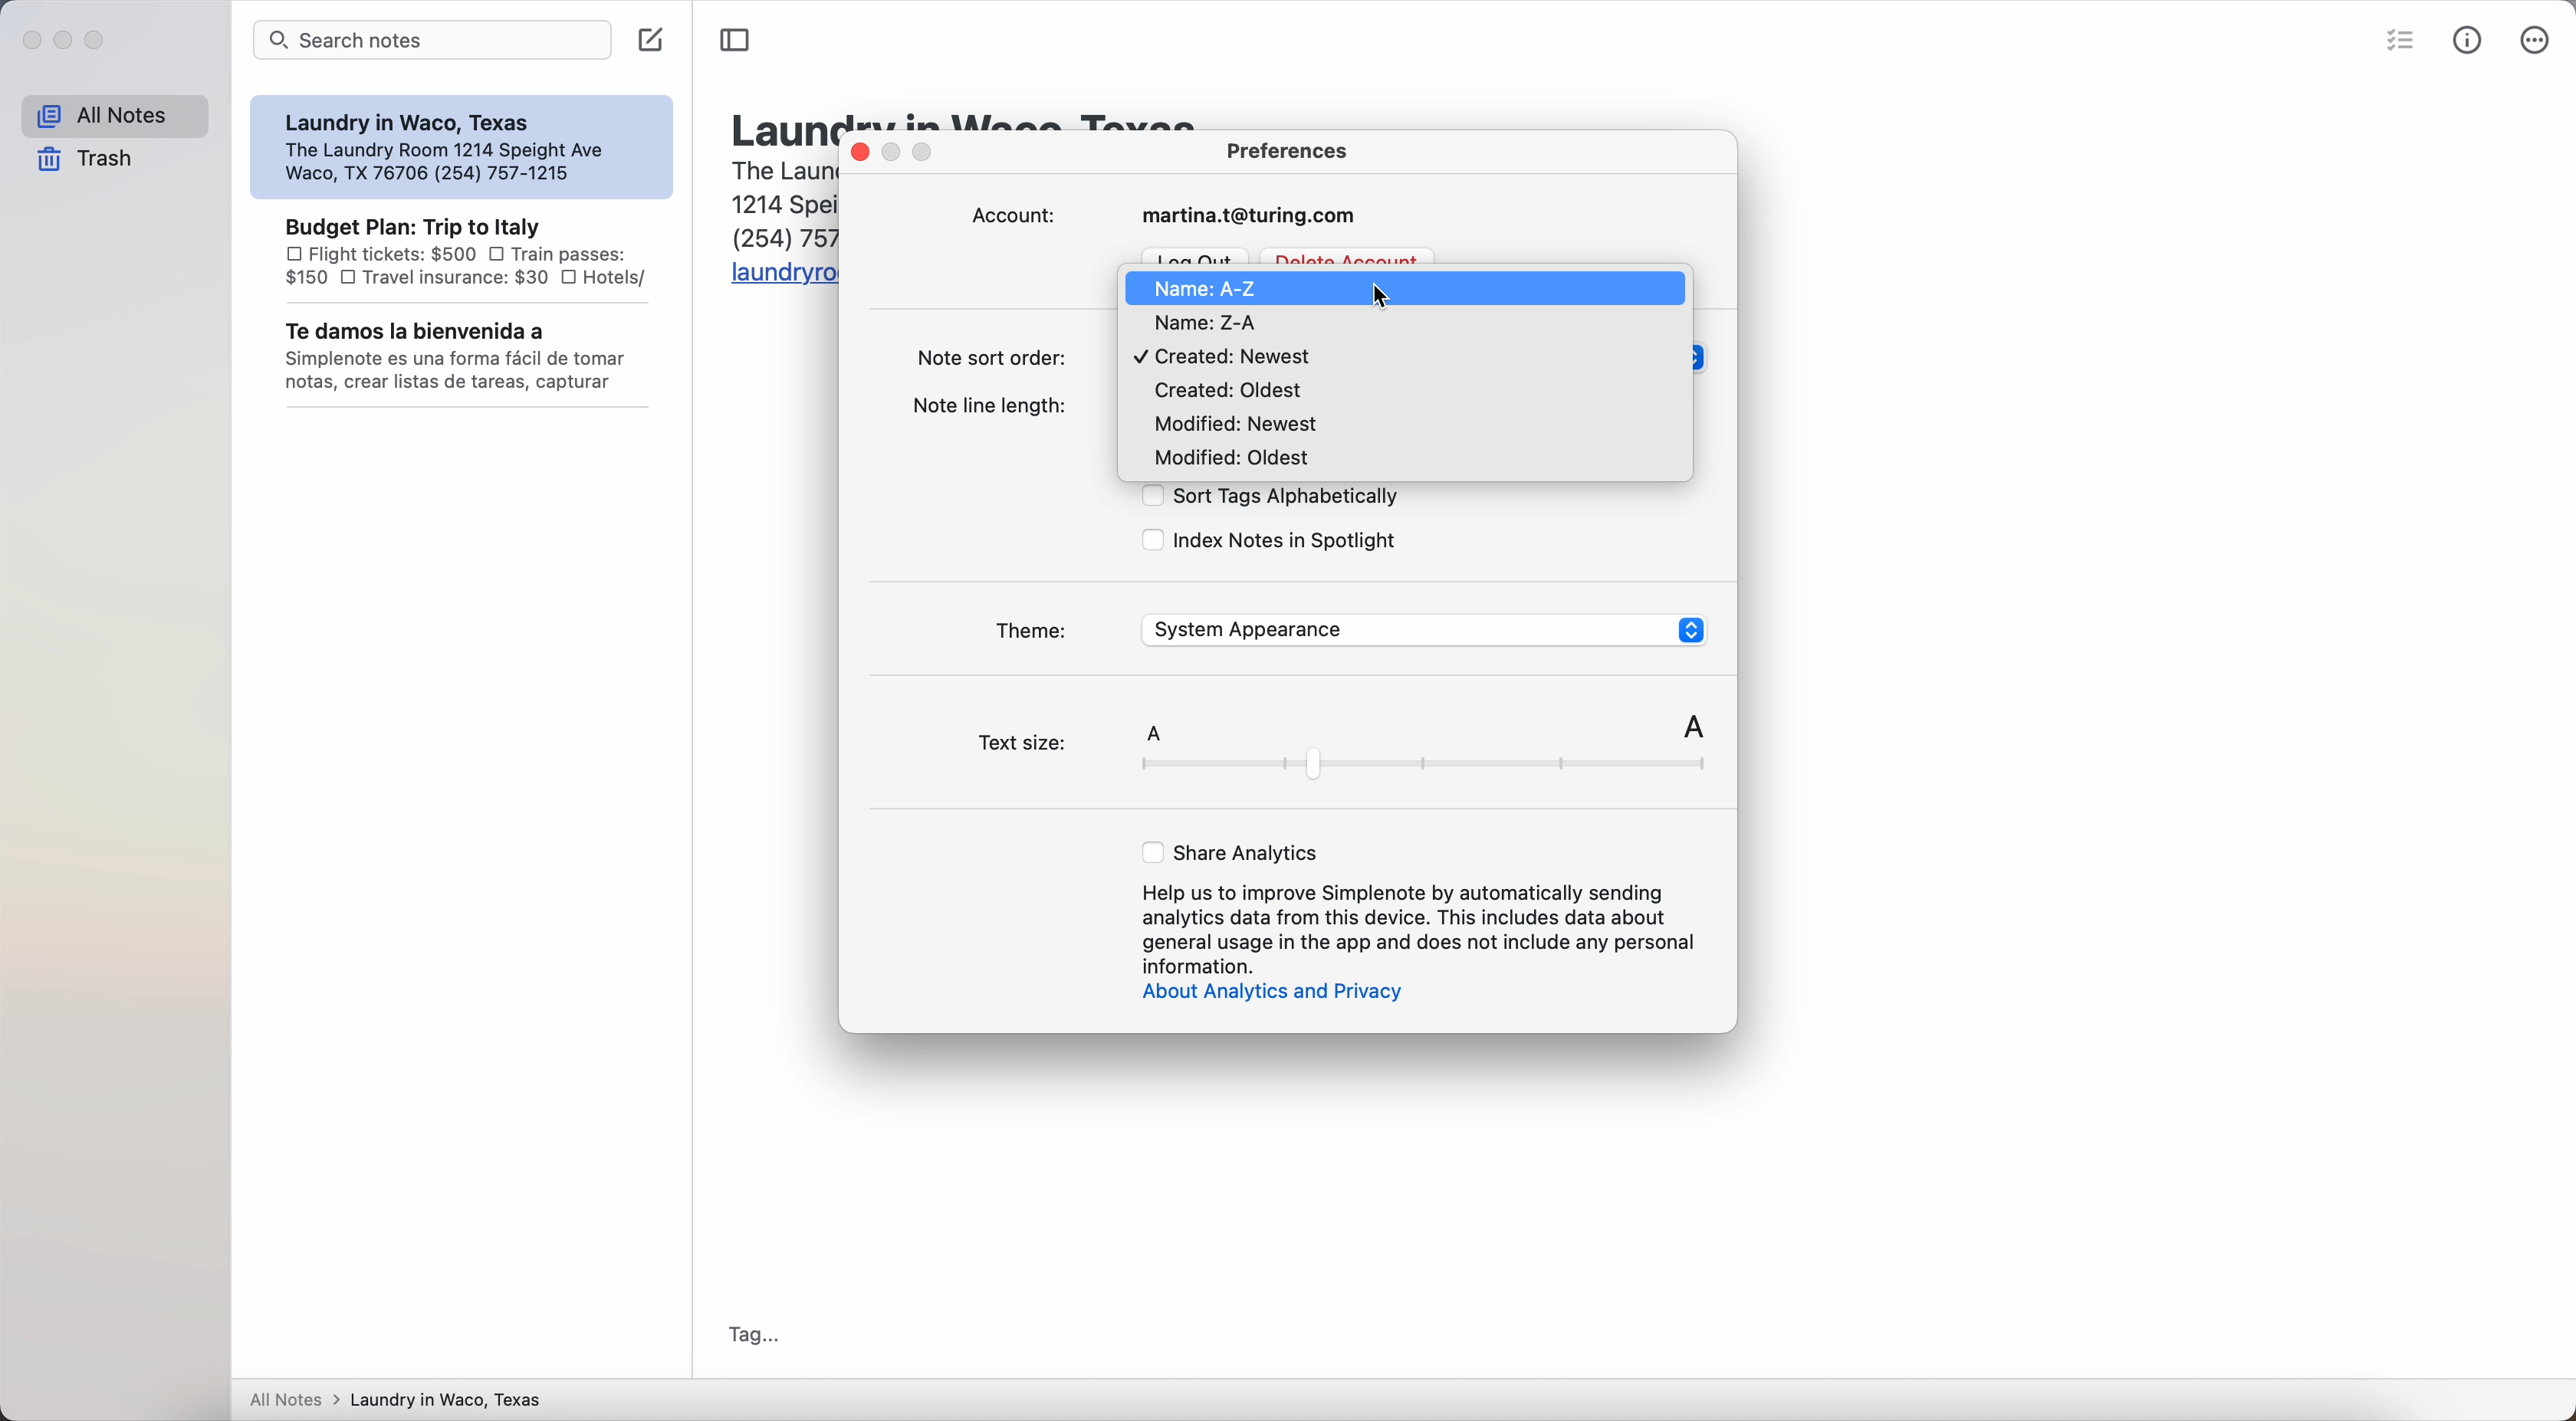 The height and width of the screenshot is (1421, 2576). I want to click on text size, so click(1338, 750).